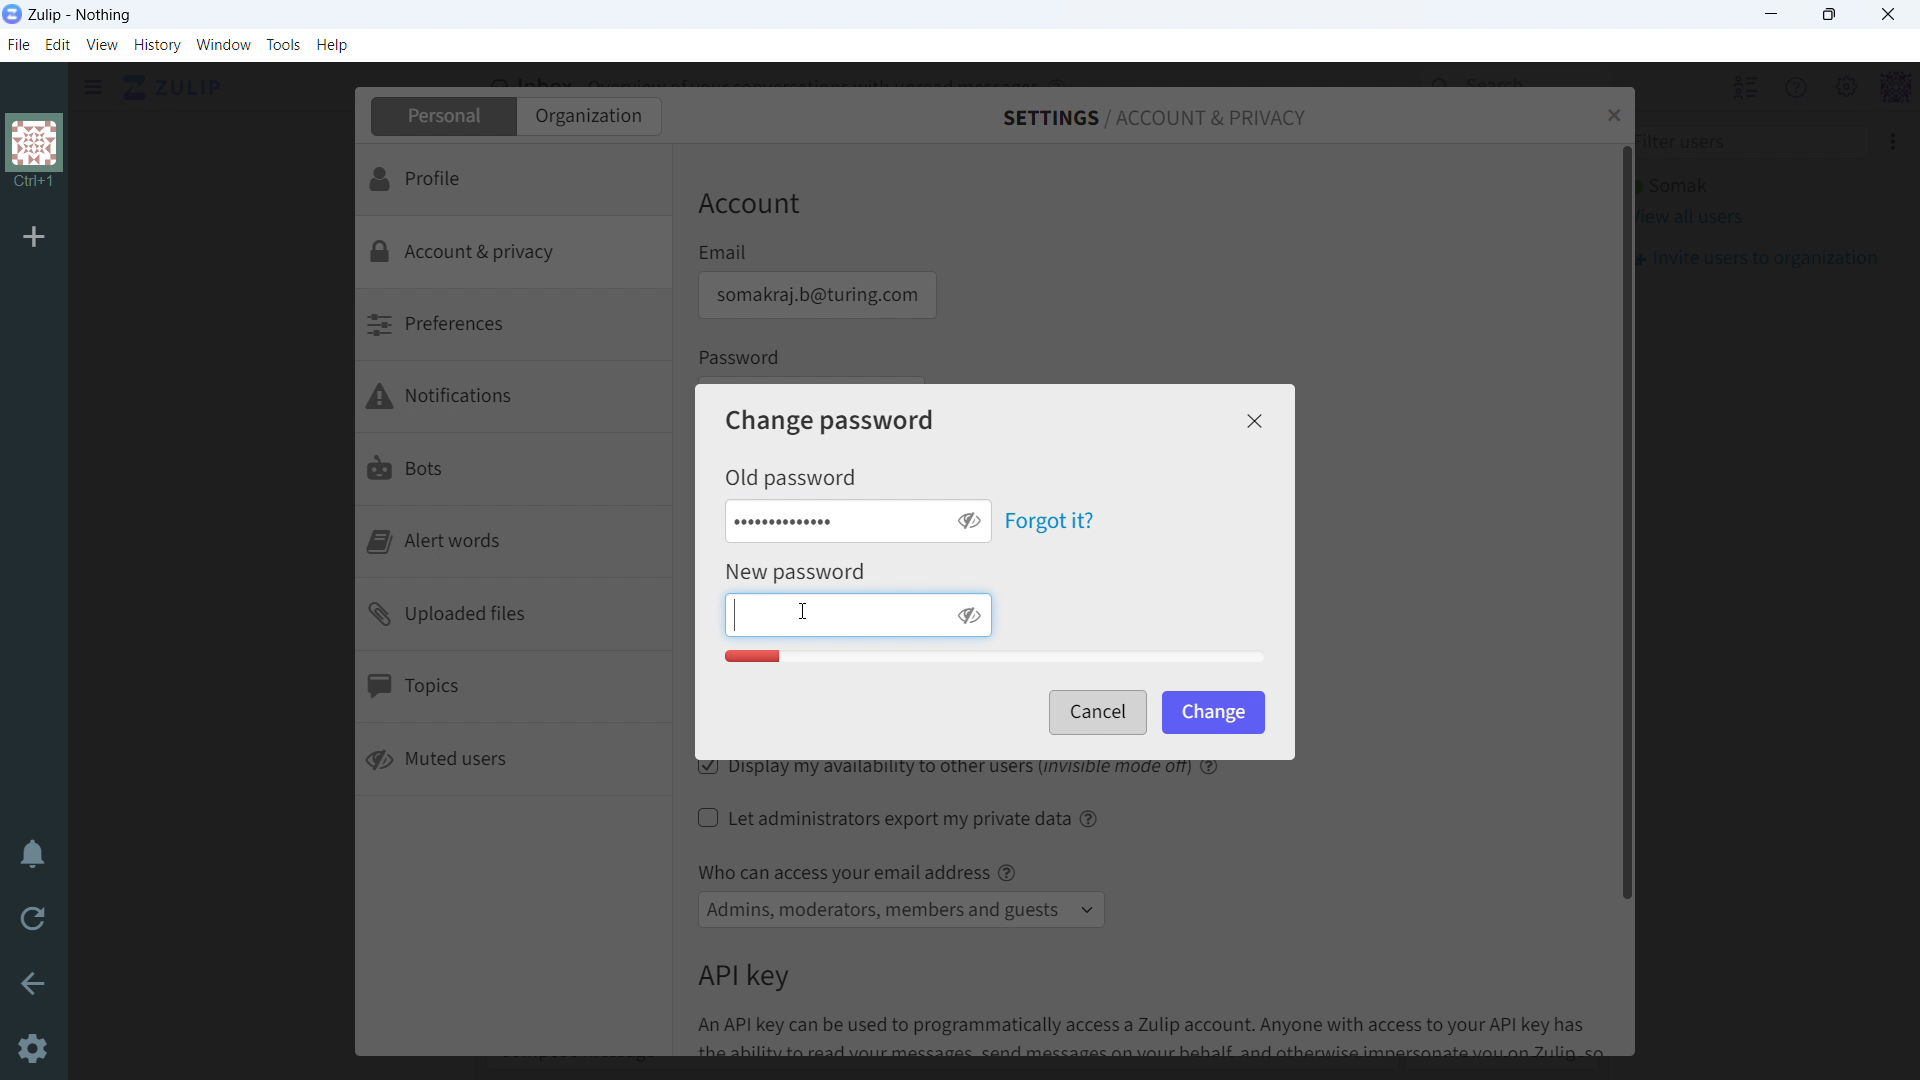 The height and width of the screenshot is (1080, 1920). What do you see at coordinates (1050, 521) in the screenshot?
I see `forgot it?` at bounding box center [1050, 521].